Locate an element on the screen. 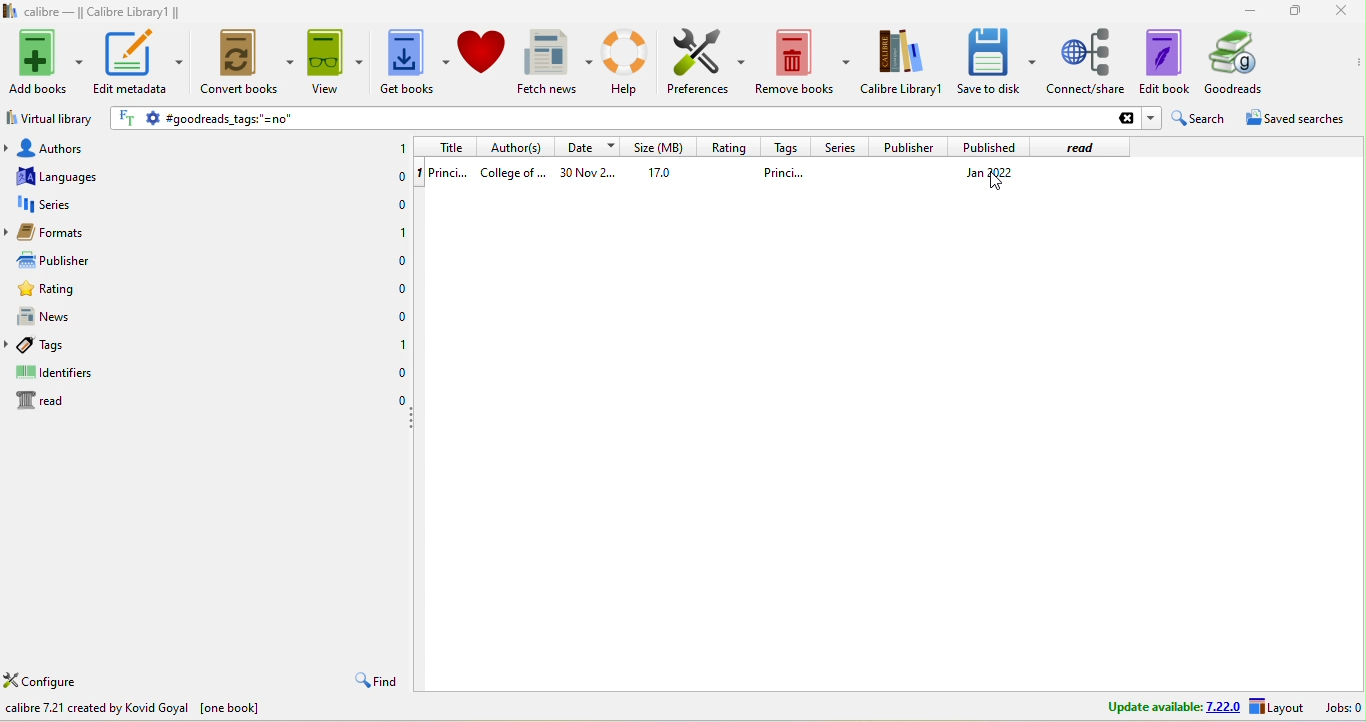 The width and height of the screenshot is (1366, 722). jan 2022 is located at coordinates (990, 173).